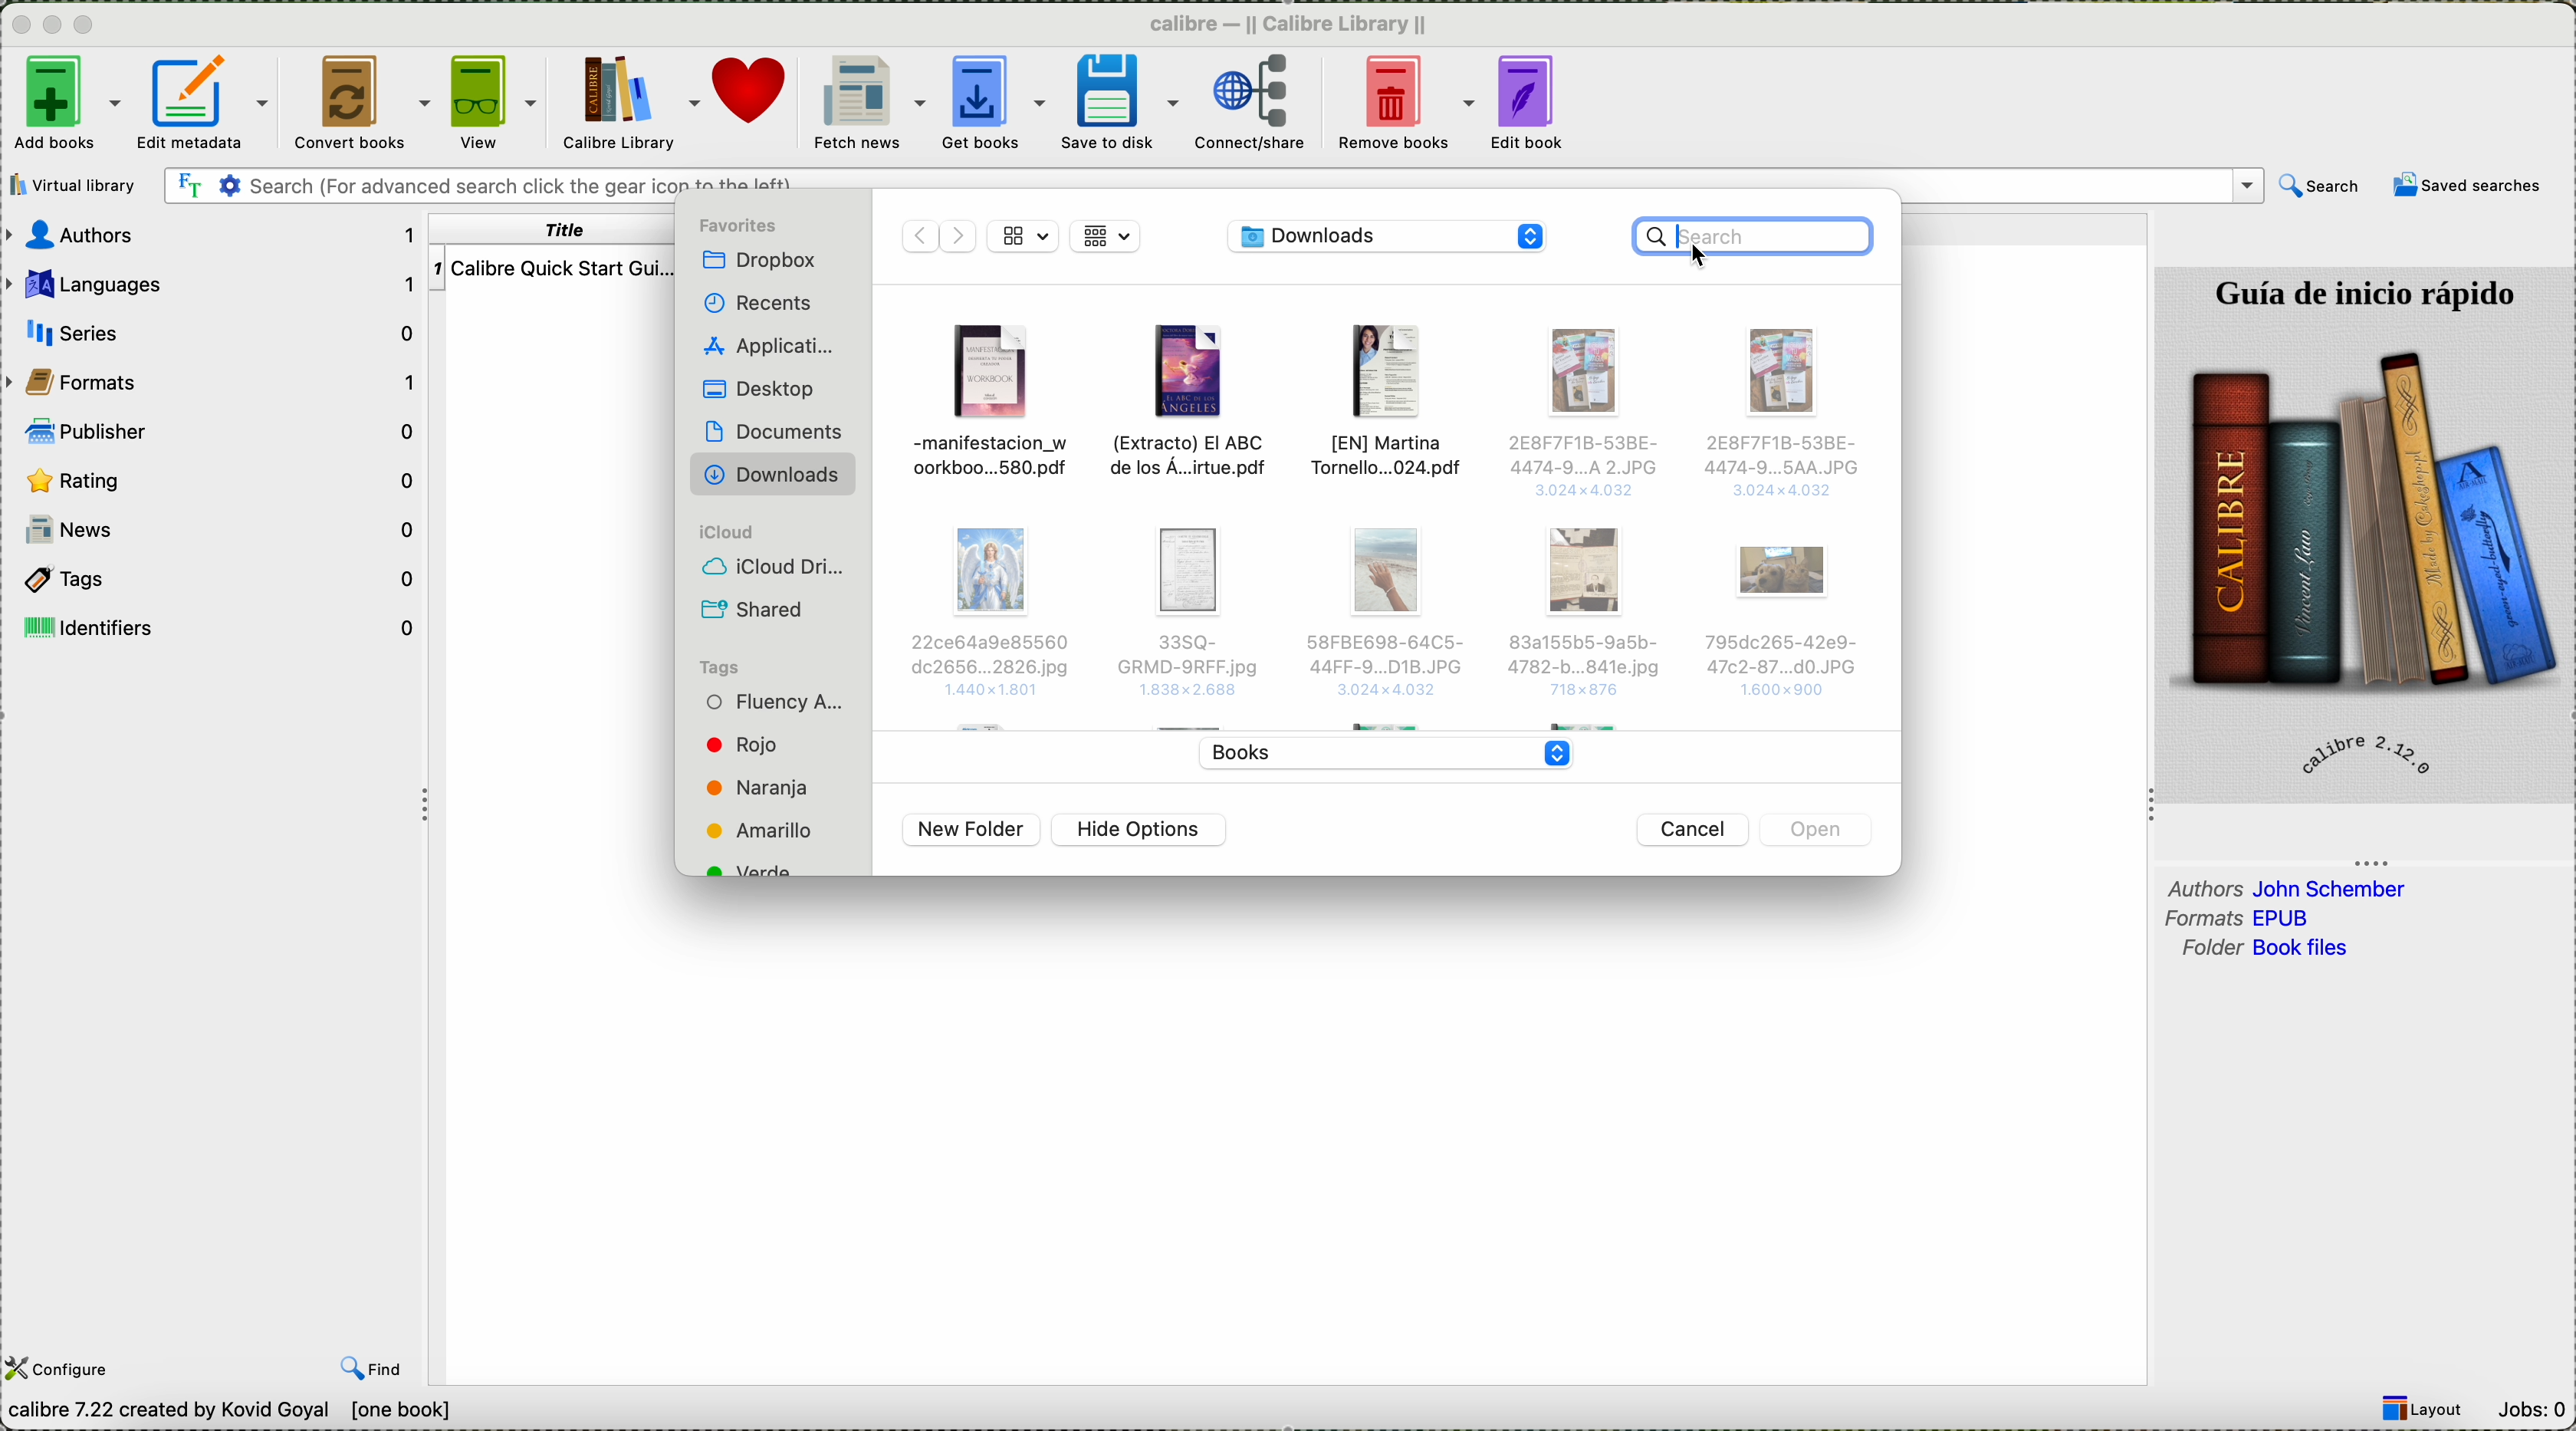  What do you see at coordinates (1396, 237) in the screenshot?
I see `location` at bounding box center [1396, 237].